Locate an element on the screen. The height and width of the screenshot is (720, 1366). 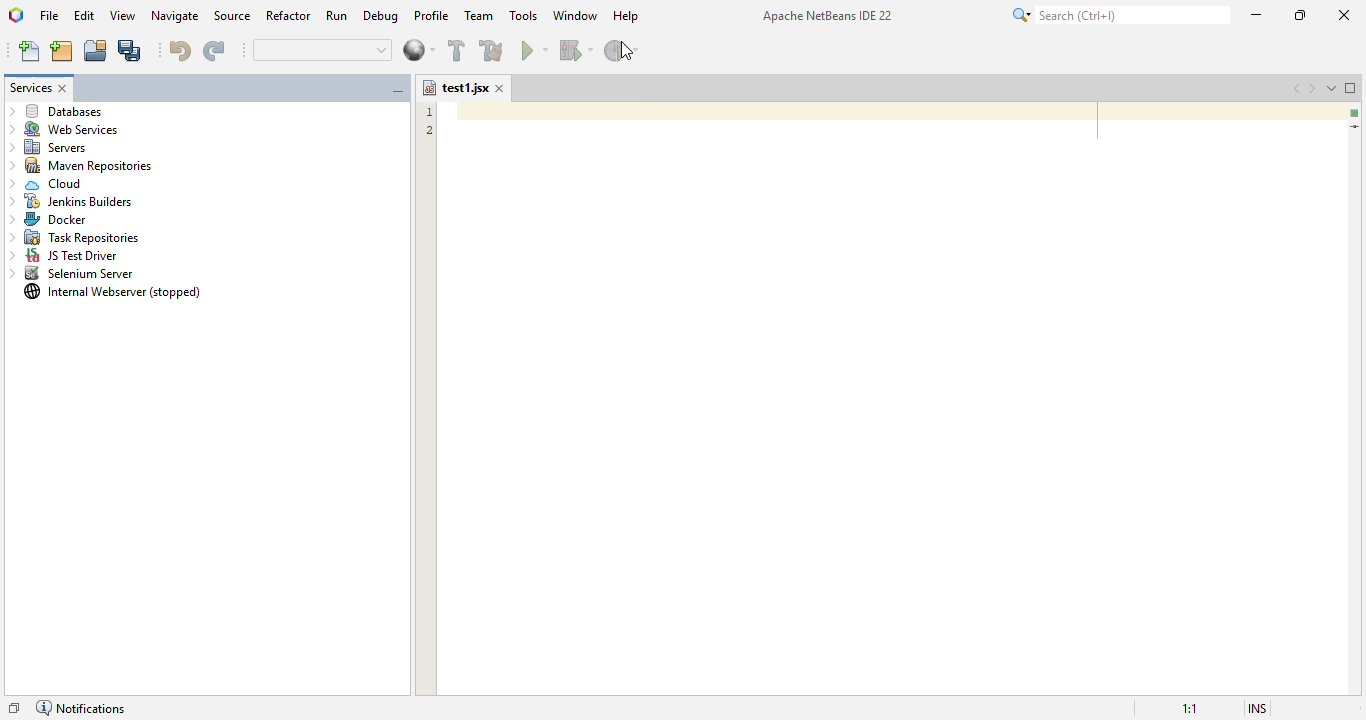
debug is located at coordinates (381, 16).